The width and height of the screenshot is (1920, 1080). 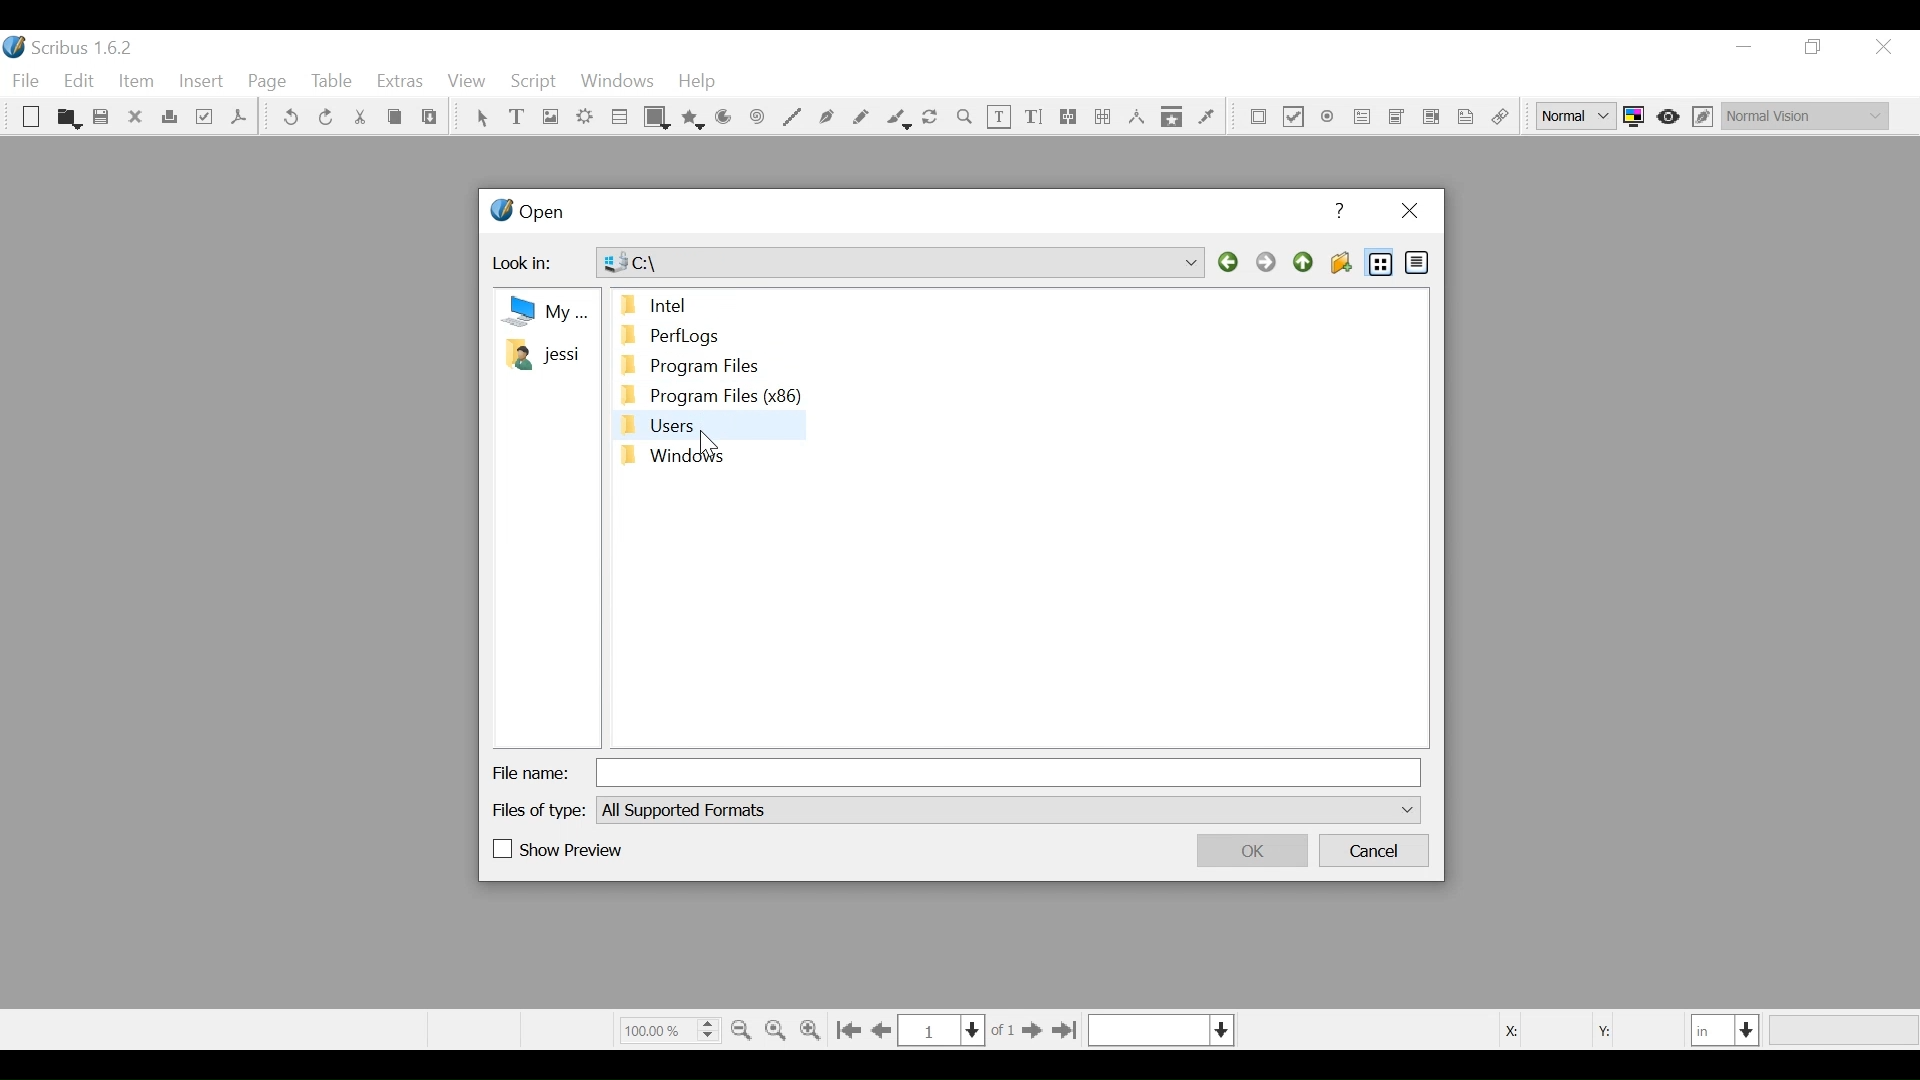 I want to click on Scribus Desktop Icon, so click(x=74, y=50).